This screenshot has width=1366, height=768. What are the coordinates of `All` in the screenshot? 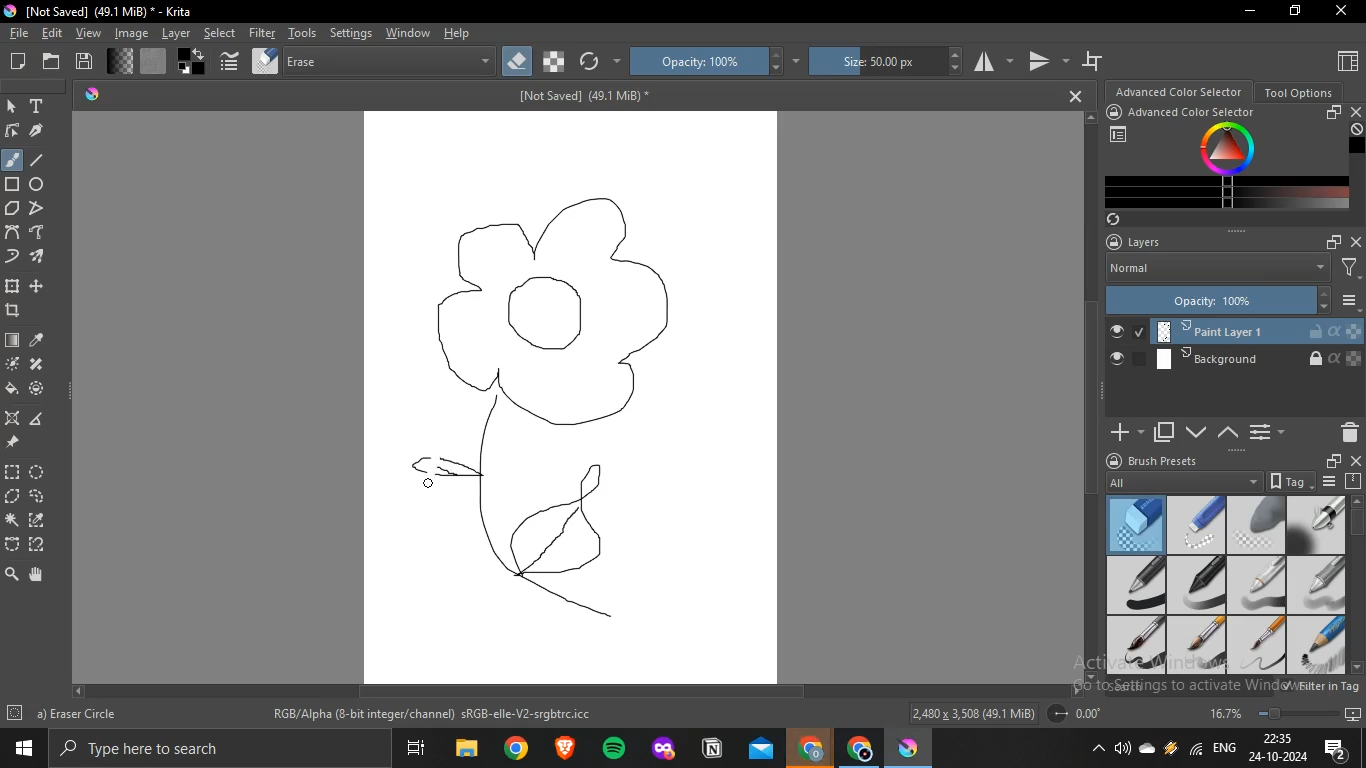 It's located at (1182, 480).